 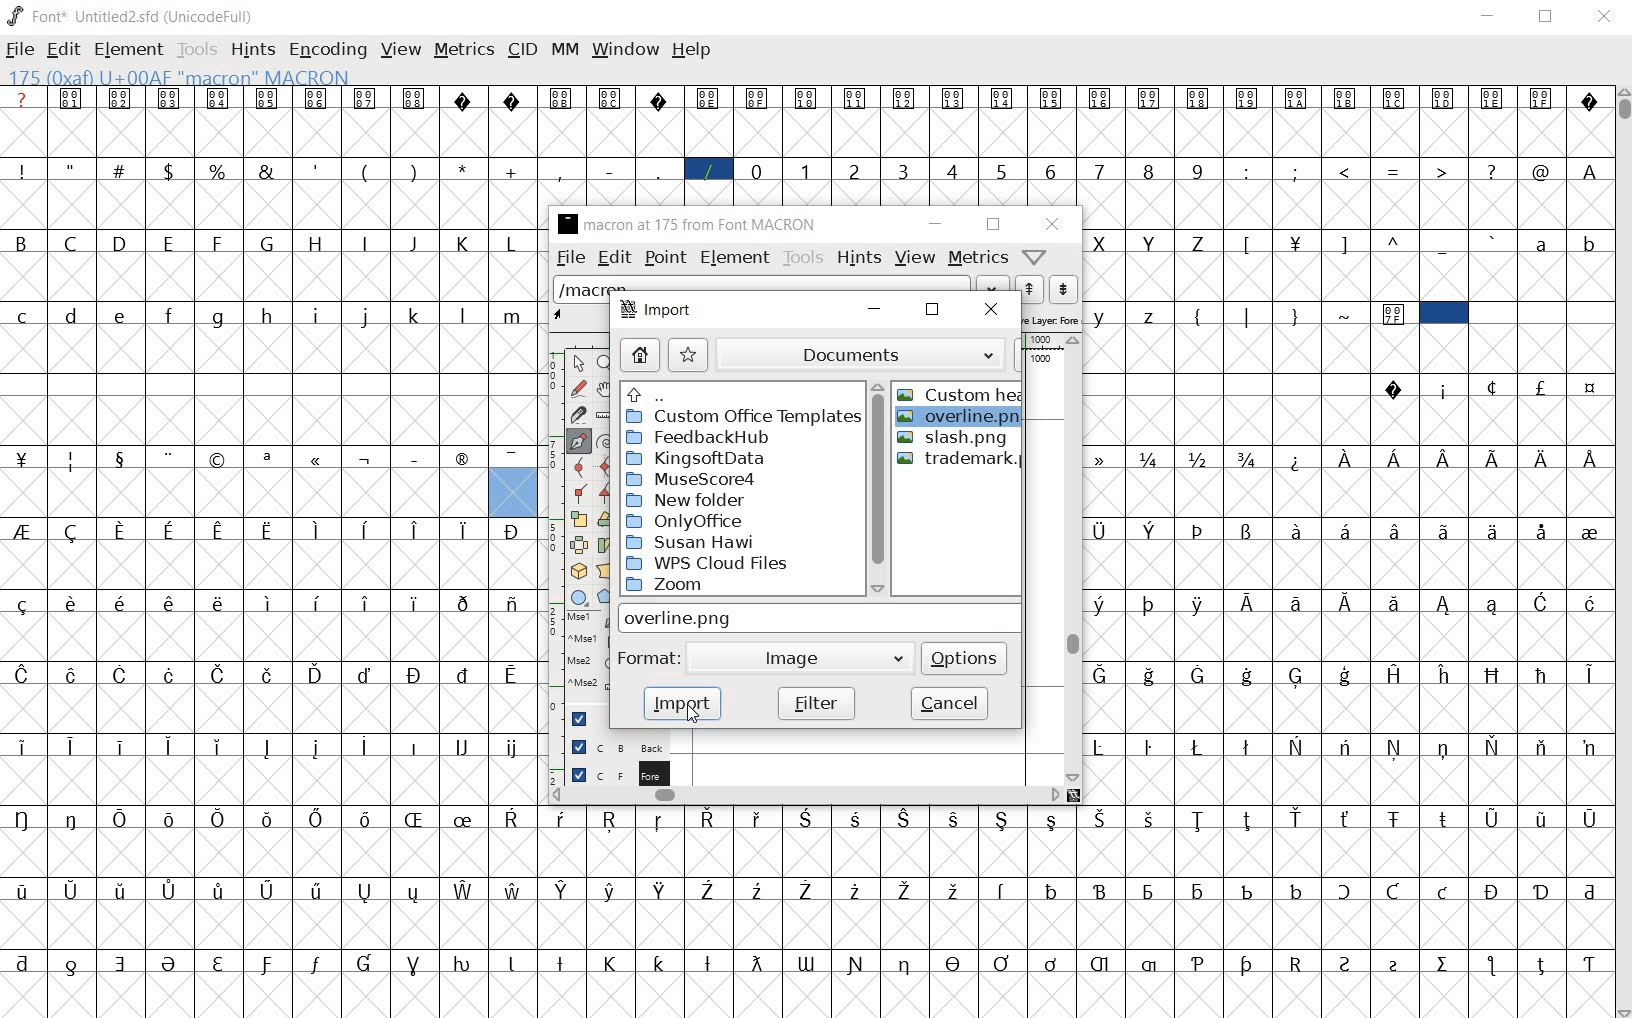 I want to click on (, so click(x=366, y=170).